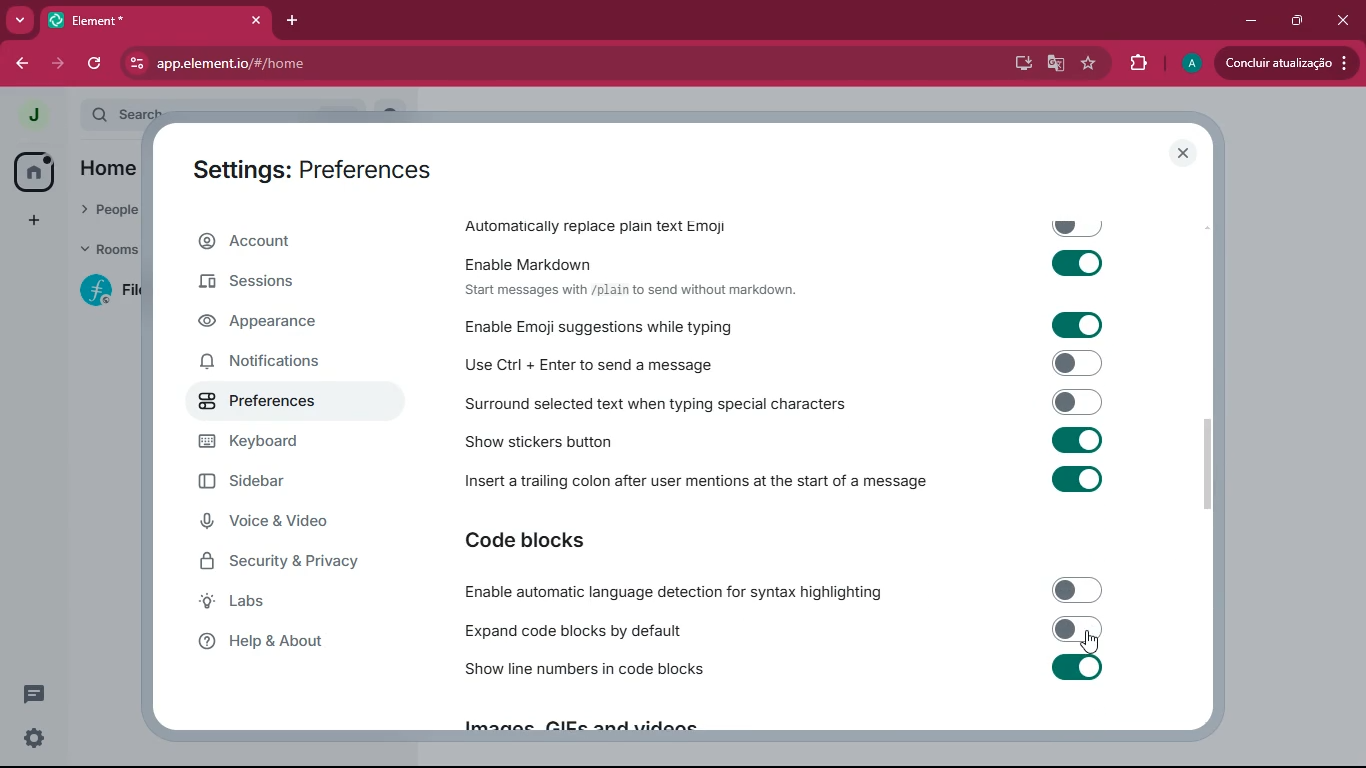 The width and height of the screenshot is (1366, 768). I want to click on people, so click(108, 213).